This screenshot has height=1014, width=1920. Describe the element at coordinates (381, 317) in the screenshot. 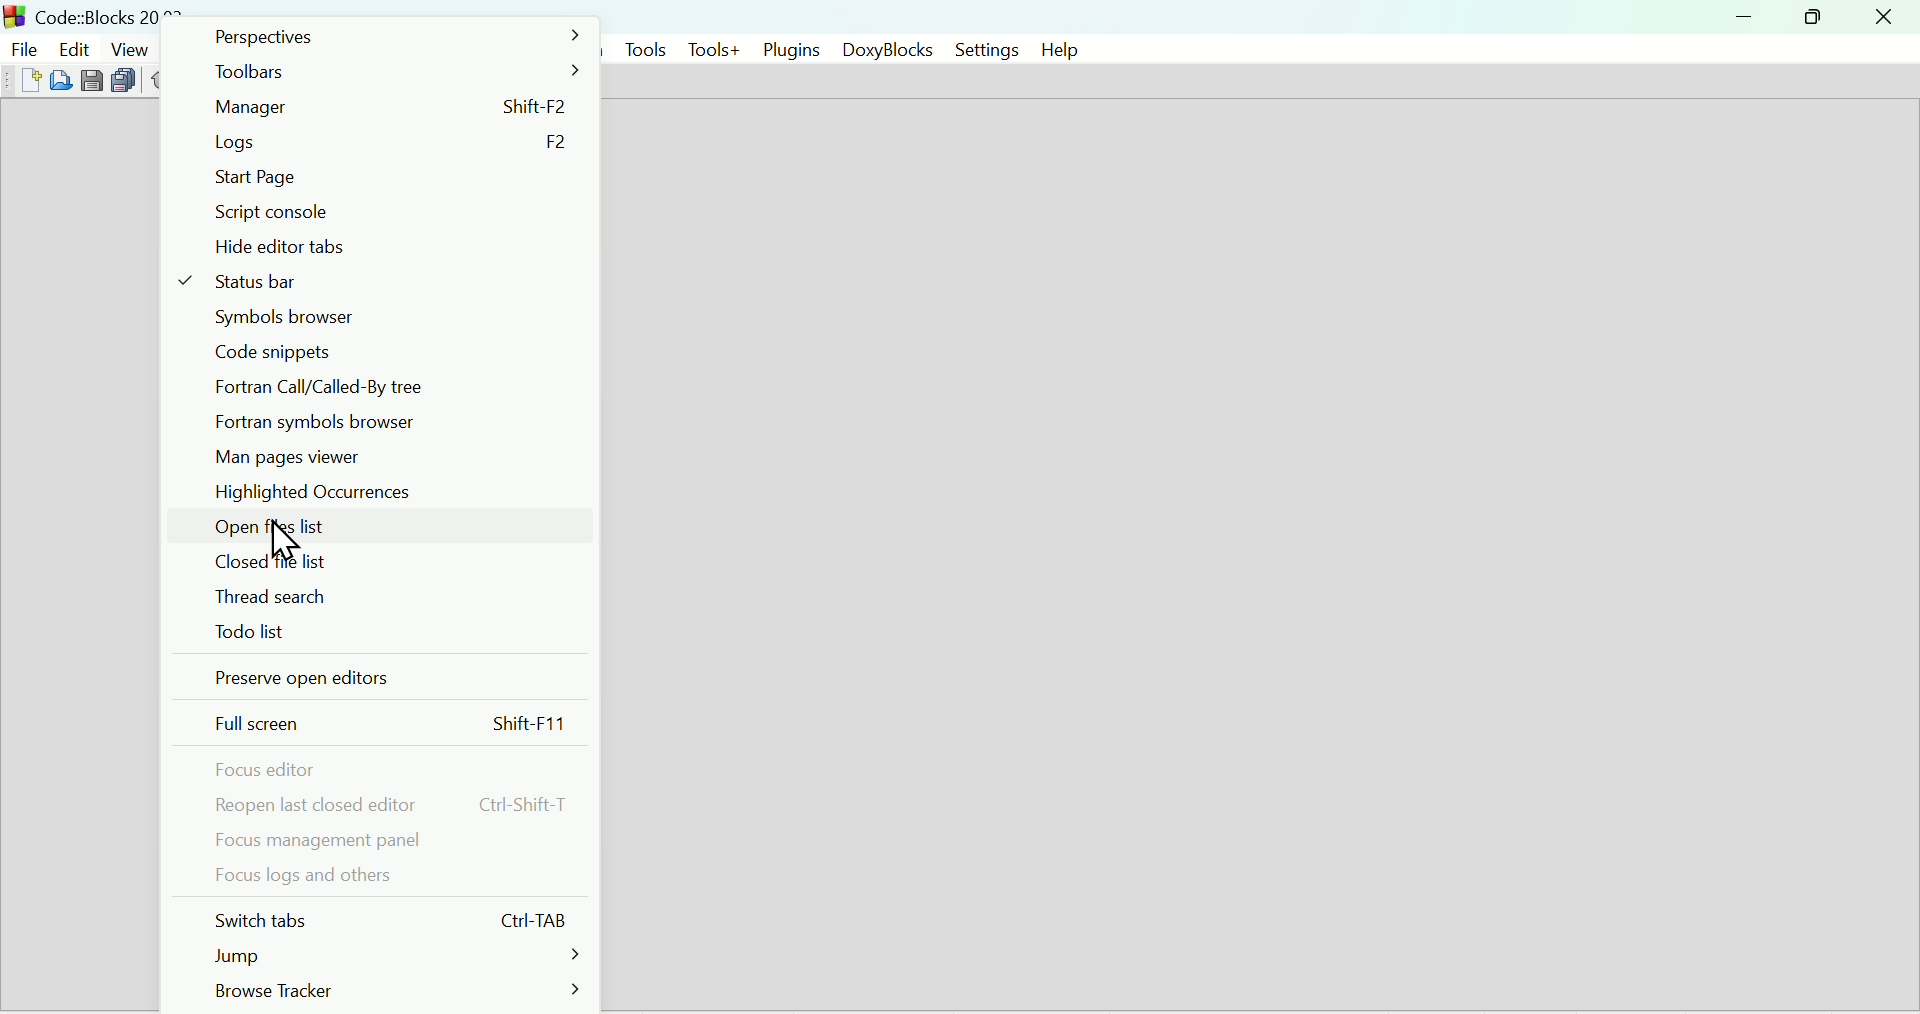

I see `Symbol browser` at that location.